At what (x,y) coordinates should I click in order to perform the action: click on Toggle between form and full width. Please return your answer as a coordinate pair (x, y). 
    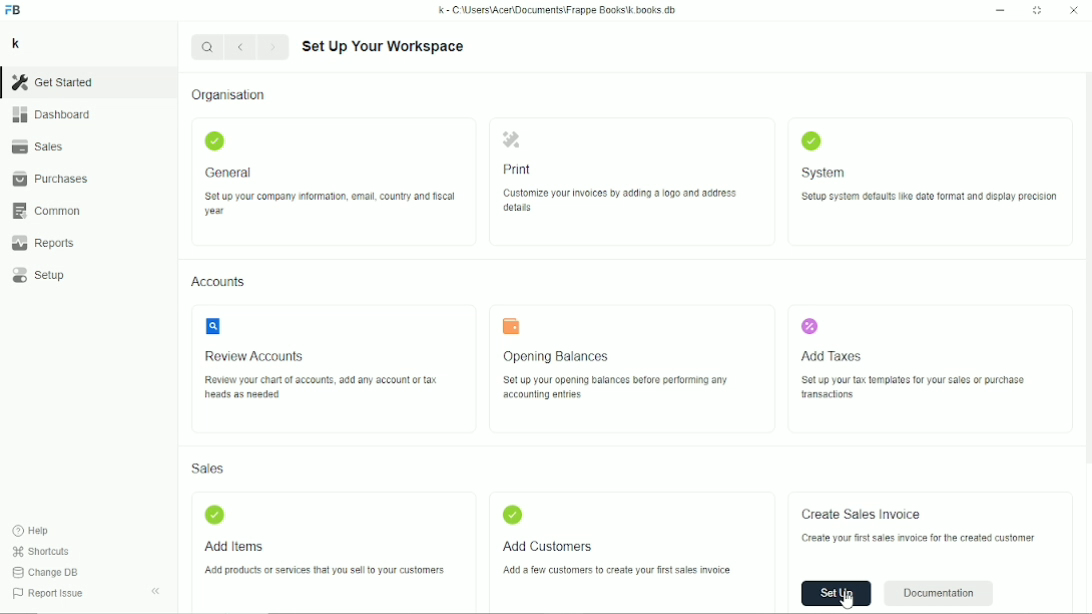
    Looking at the image, I should click on (1038, 11).